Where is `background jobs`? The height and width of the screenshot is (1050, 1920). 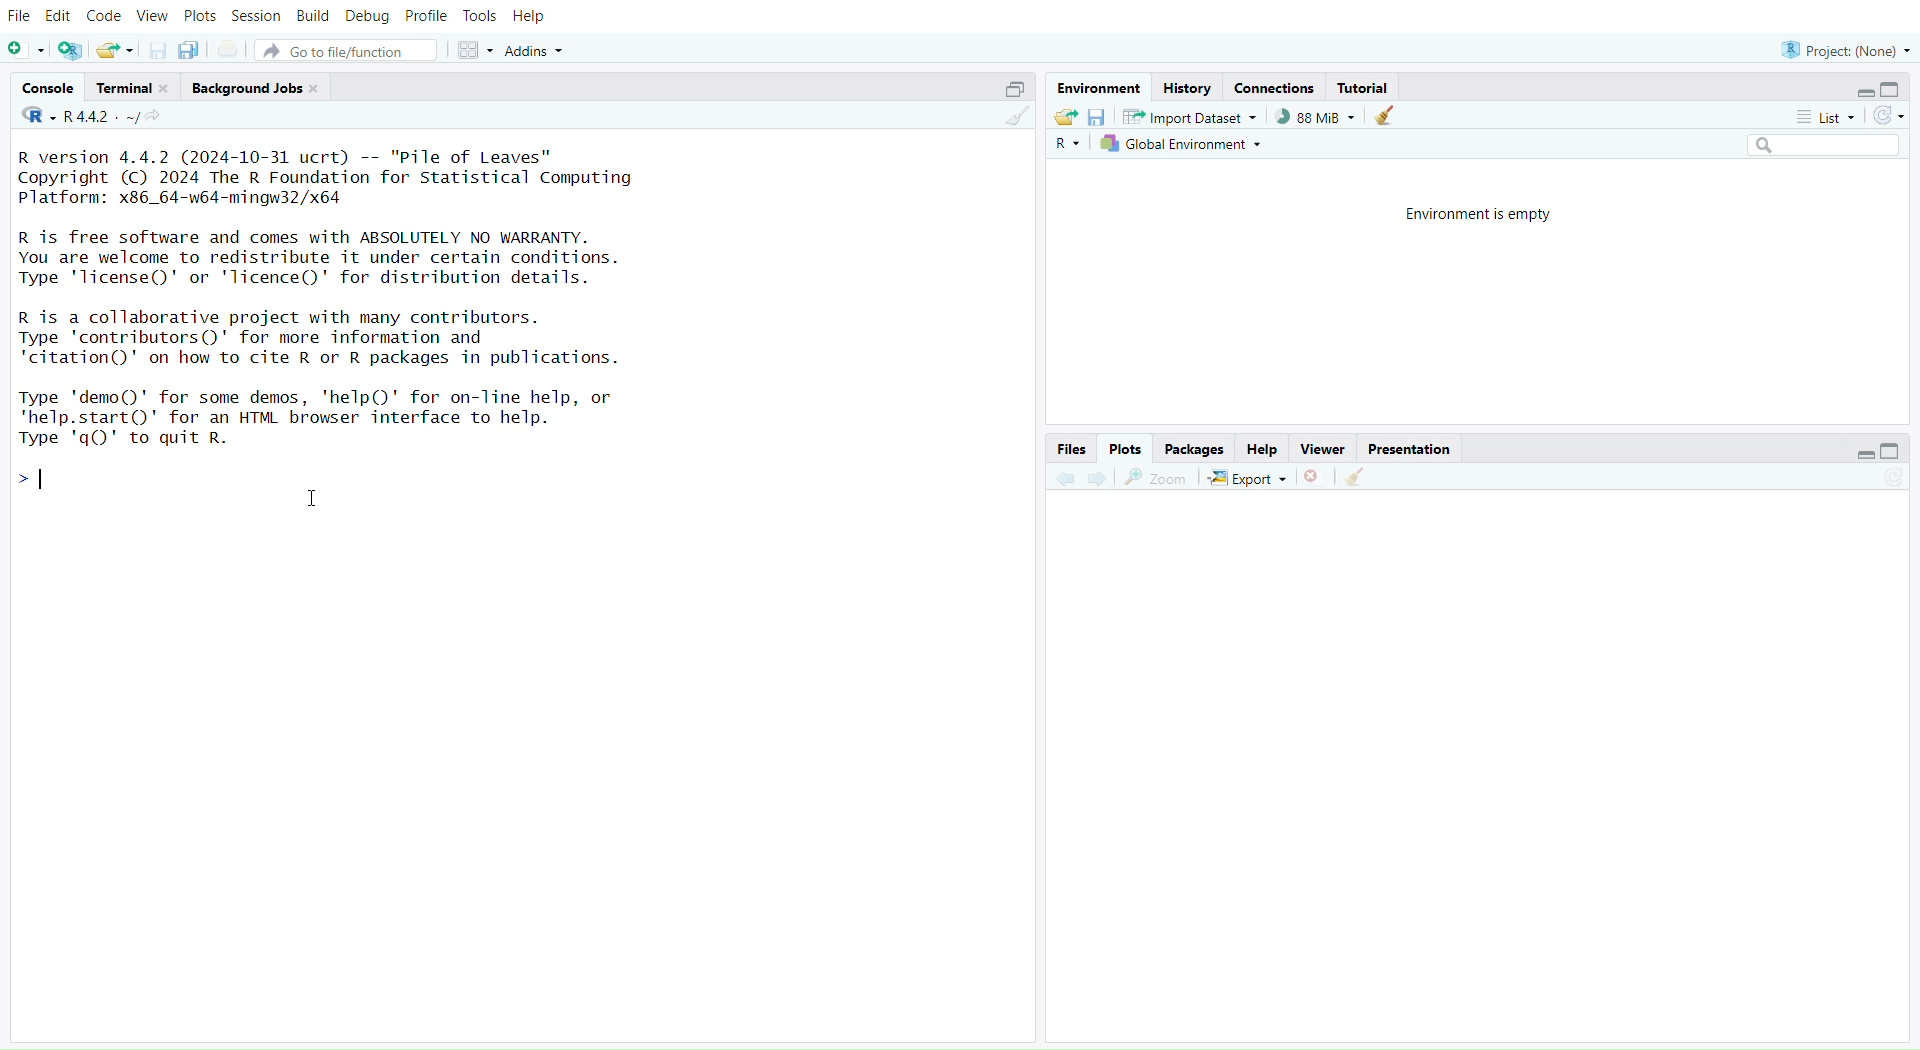
background jobs is located at coordinates (256, 87).